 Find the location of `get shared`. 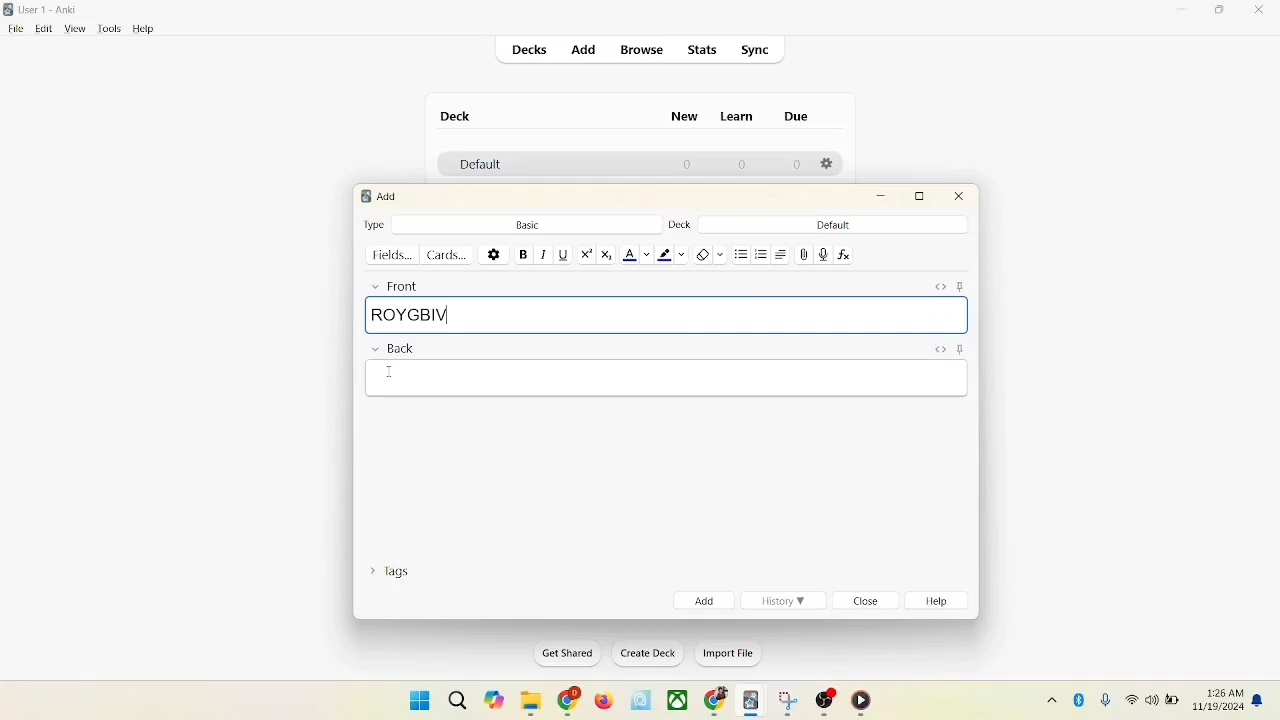

get shared is located at coordinates (561, 653).